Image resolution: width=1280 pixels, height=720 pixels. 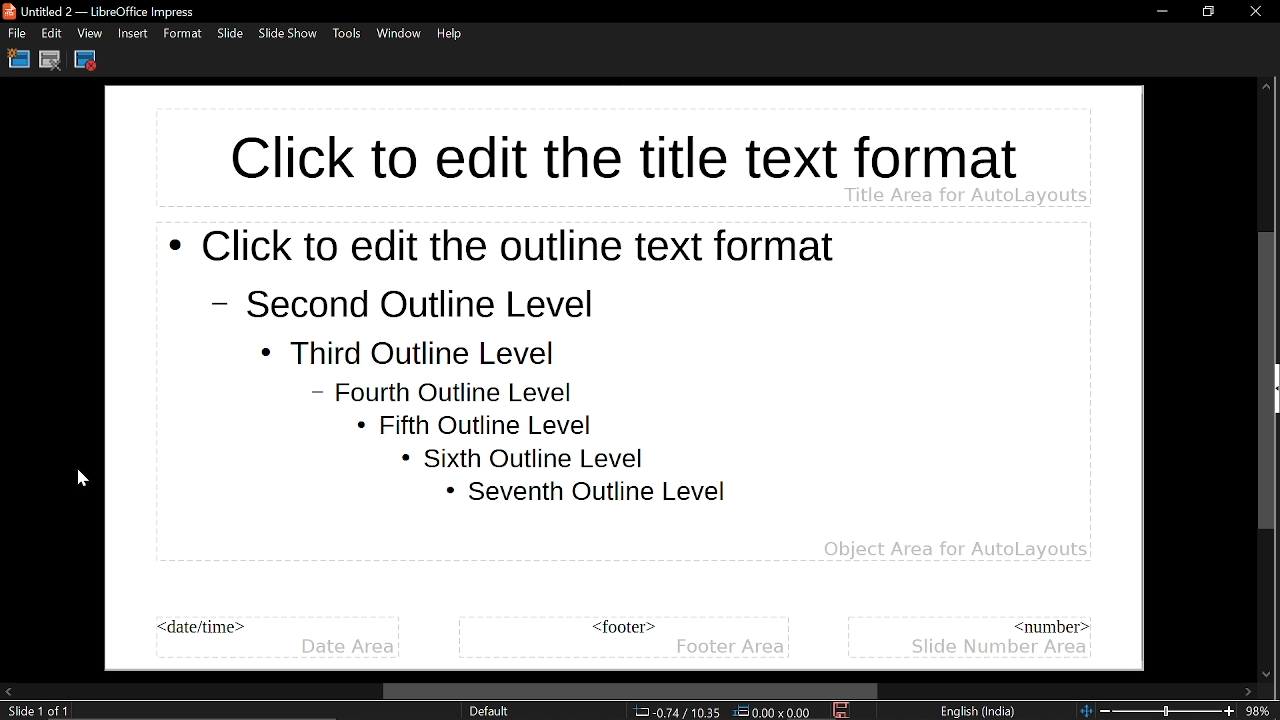 What do you see at coordinates (451, 37) in the screenshot?
I see `Help` at bounding box center [451, 37].